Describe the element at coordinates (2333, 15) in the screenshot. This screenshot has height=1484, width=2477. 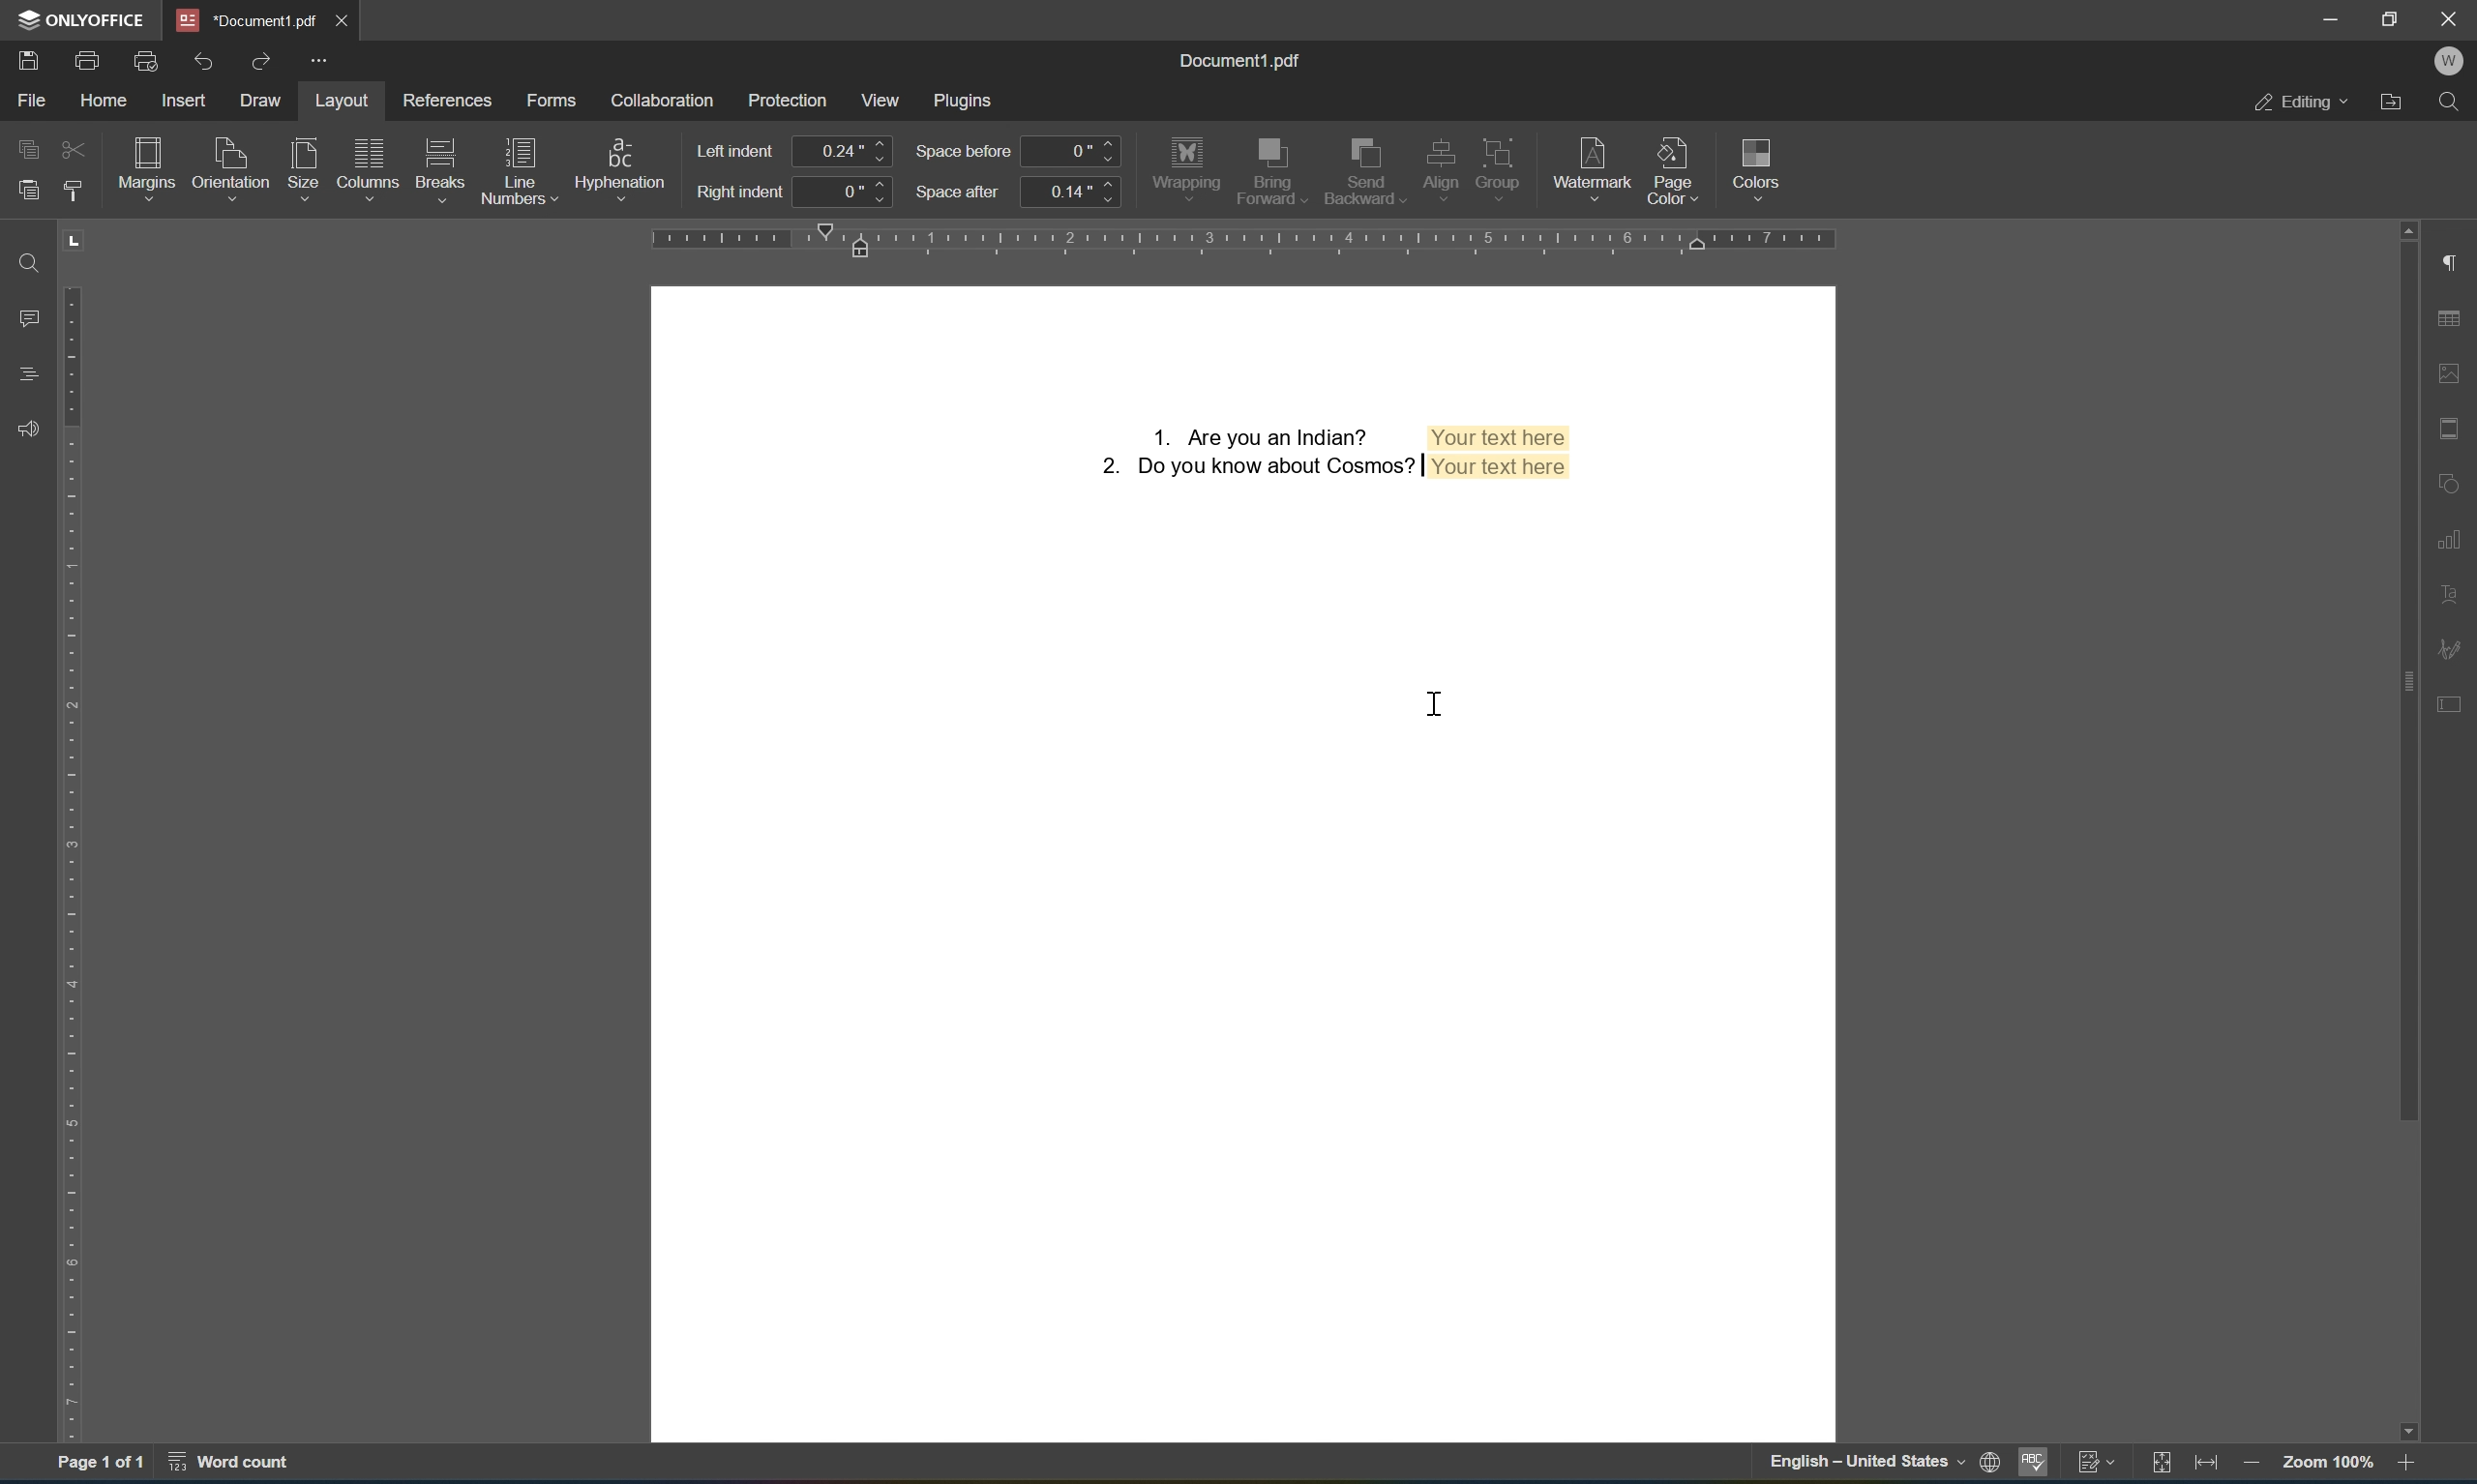
I see `minimize` at that location.